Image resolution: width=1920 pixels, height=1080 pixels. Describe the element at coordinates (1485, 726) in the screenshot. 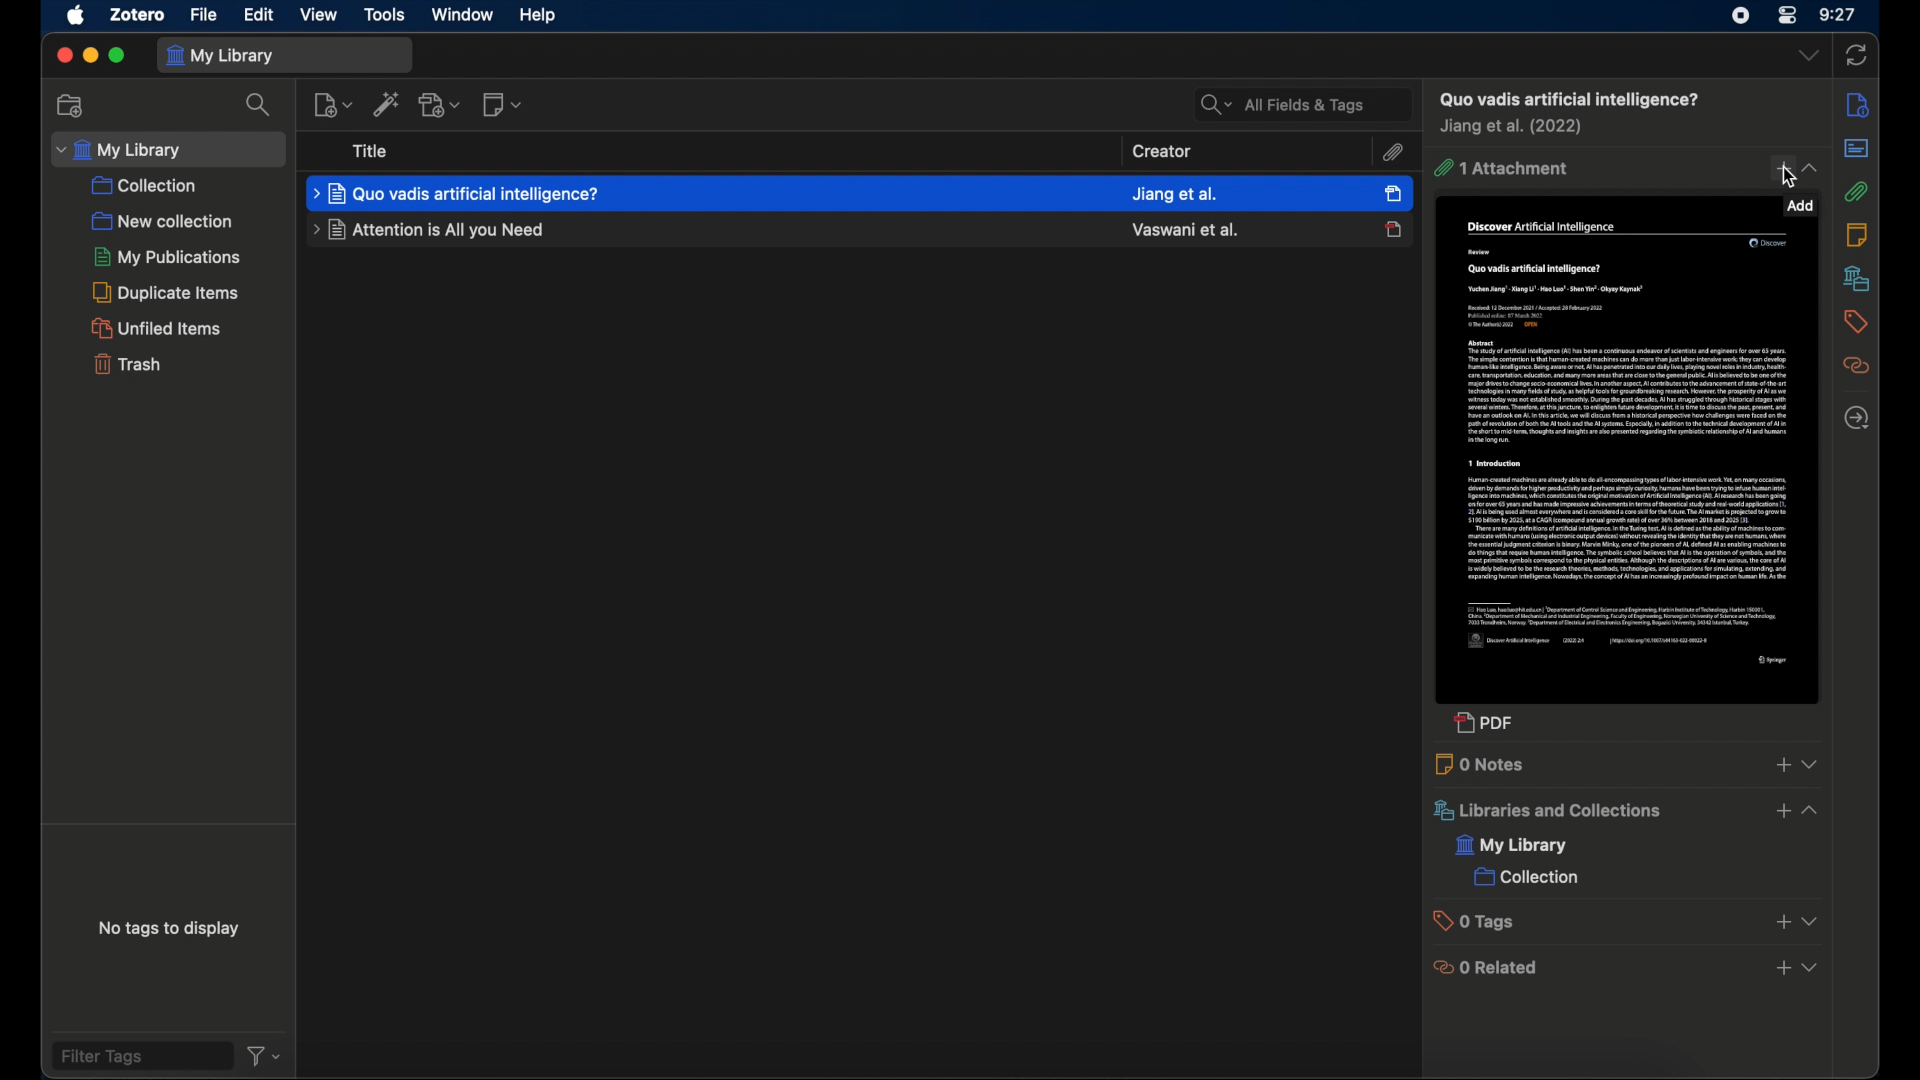

I see `pdf` at that location.